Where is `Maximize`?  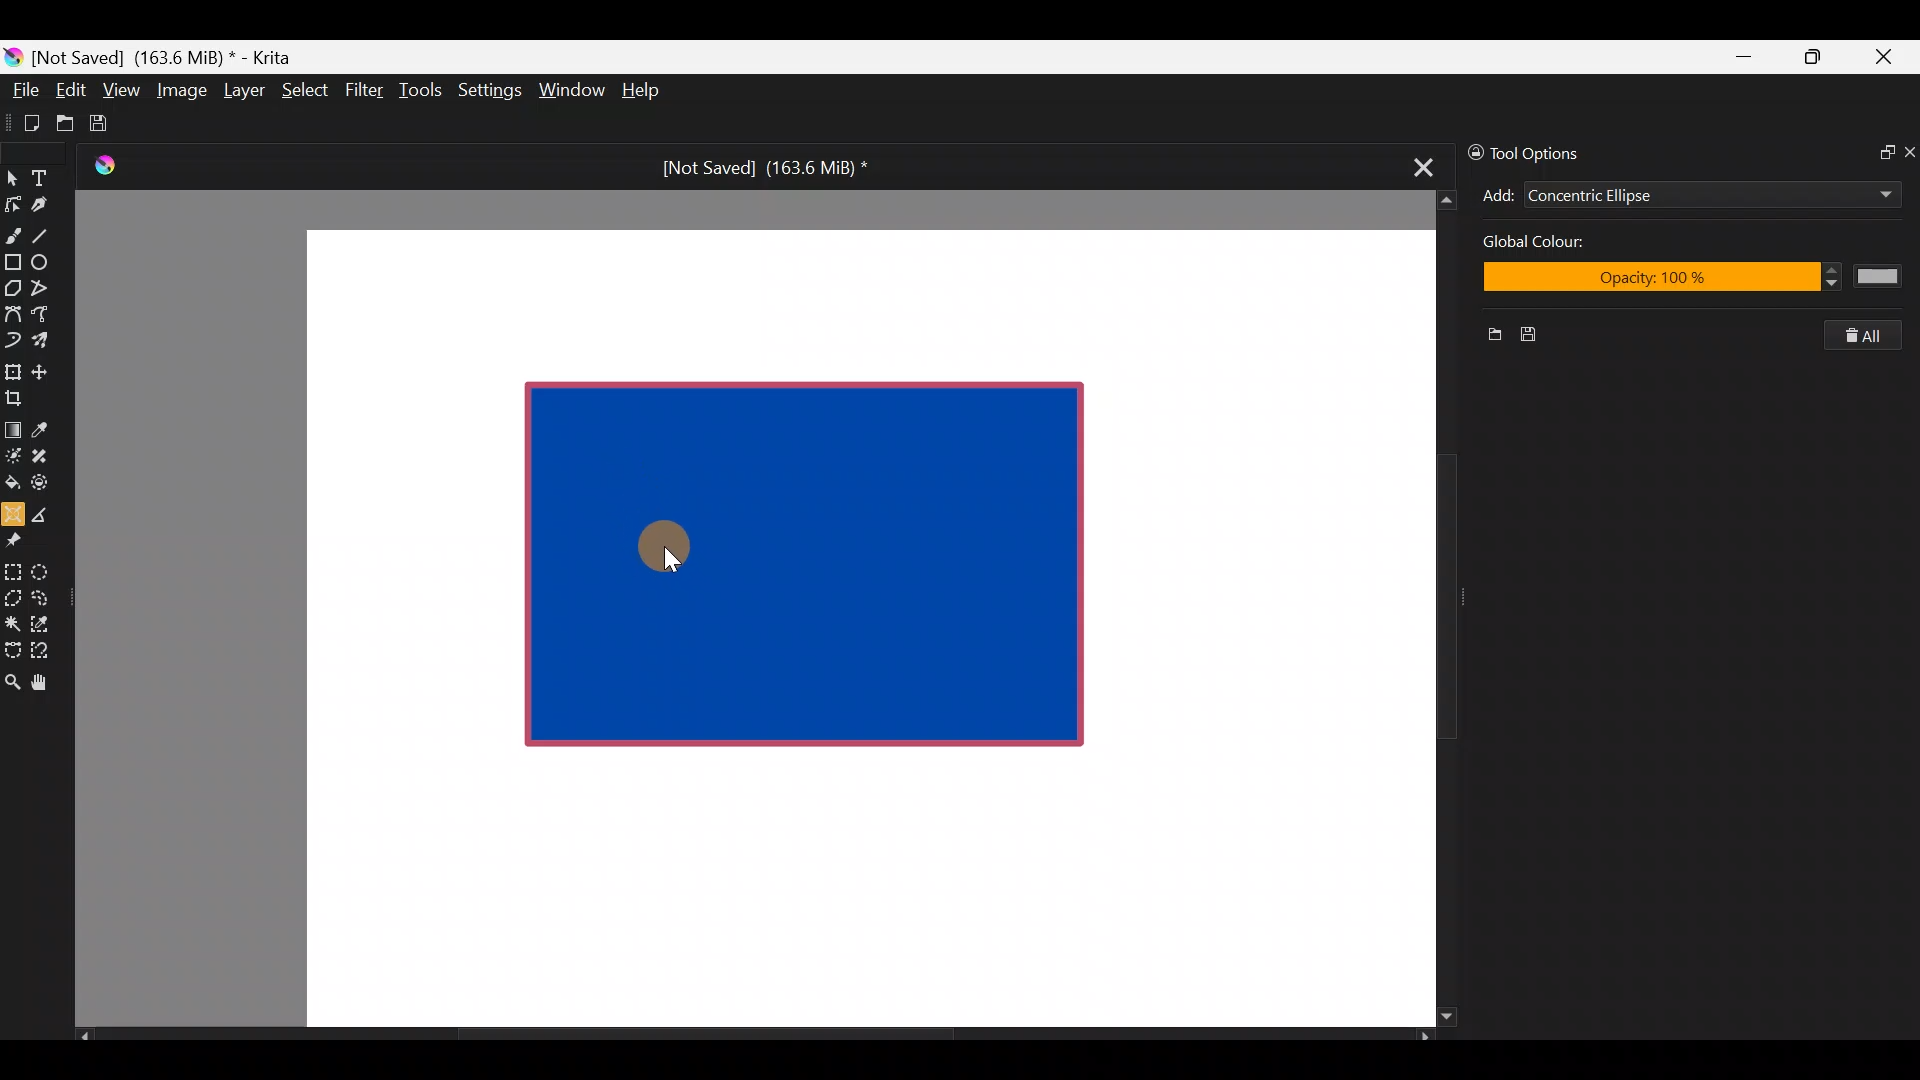
Maximize is located at coordinates (1812, 56).